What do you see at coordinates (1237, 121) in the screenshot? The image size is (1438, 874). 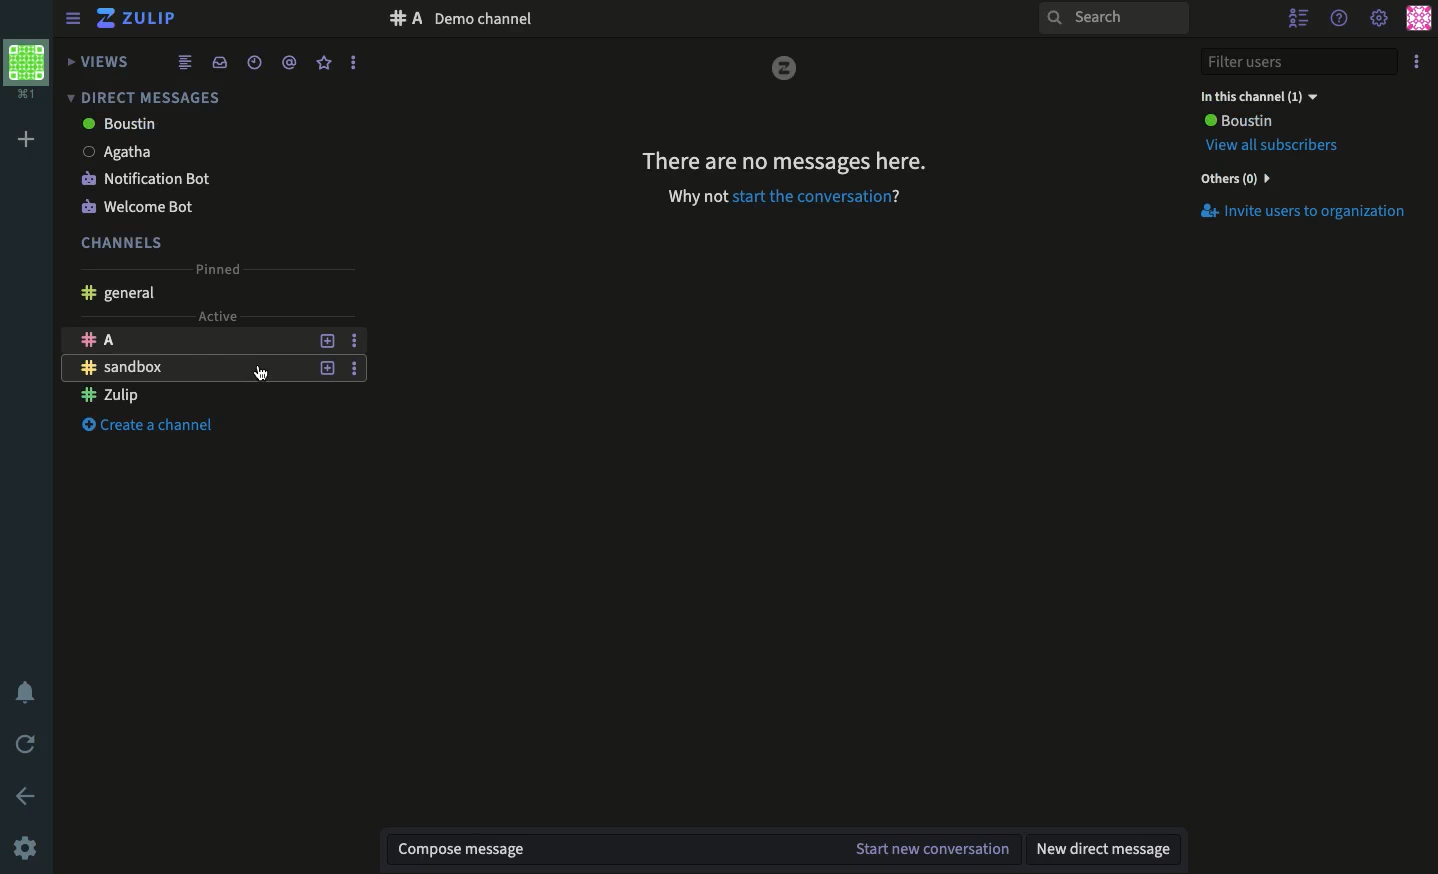 I see `User` at bounding box center [1237, 121].